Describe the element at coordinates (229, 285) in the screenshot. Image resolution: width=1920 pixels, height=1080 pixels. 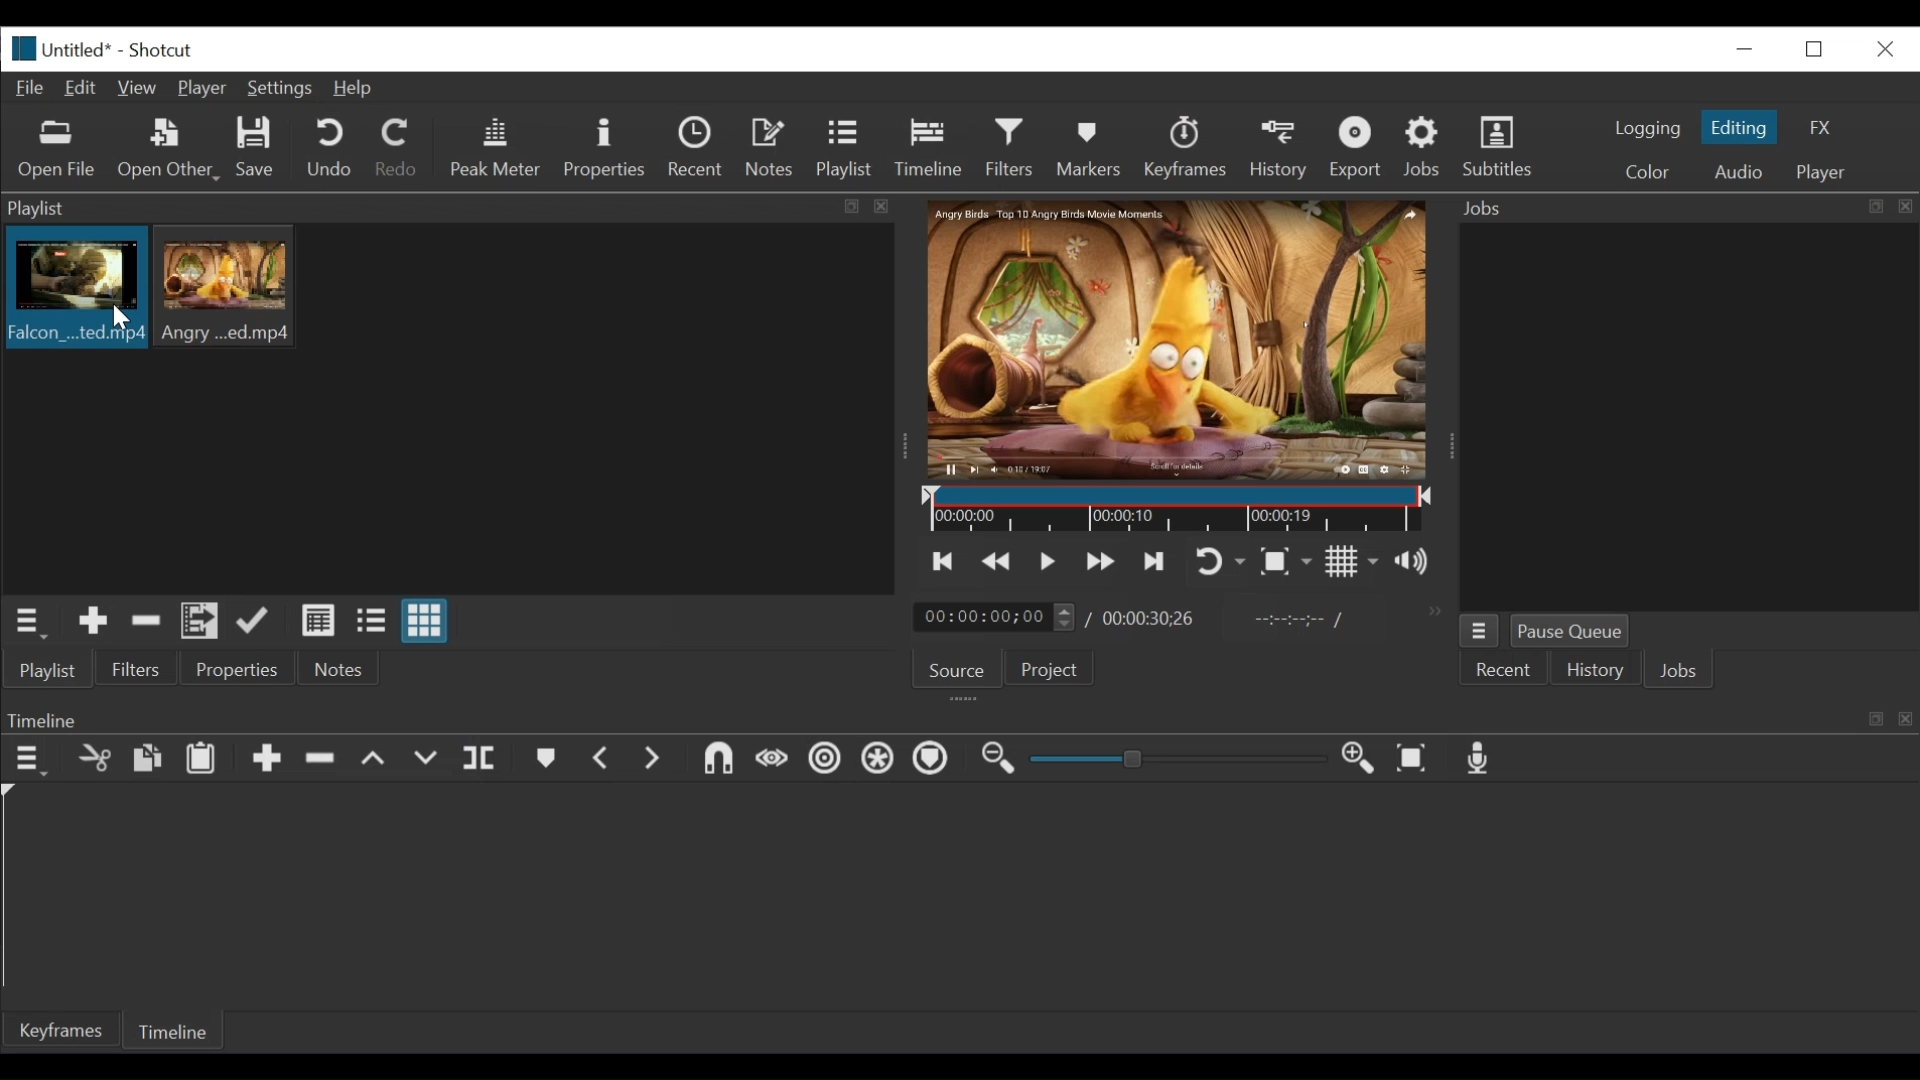
I see `clip` at that location.